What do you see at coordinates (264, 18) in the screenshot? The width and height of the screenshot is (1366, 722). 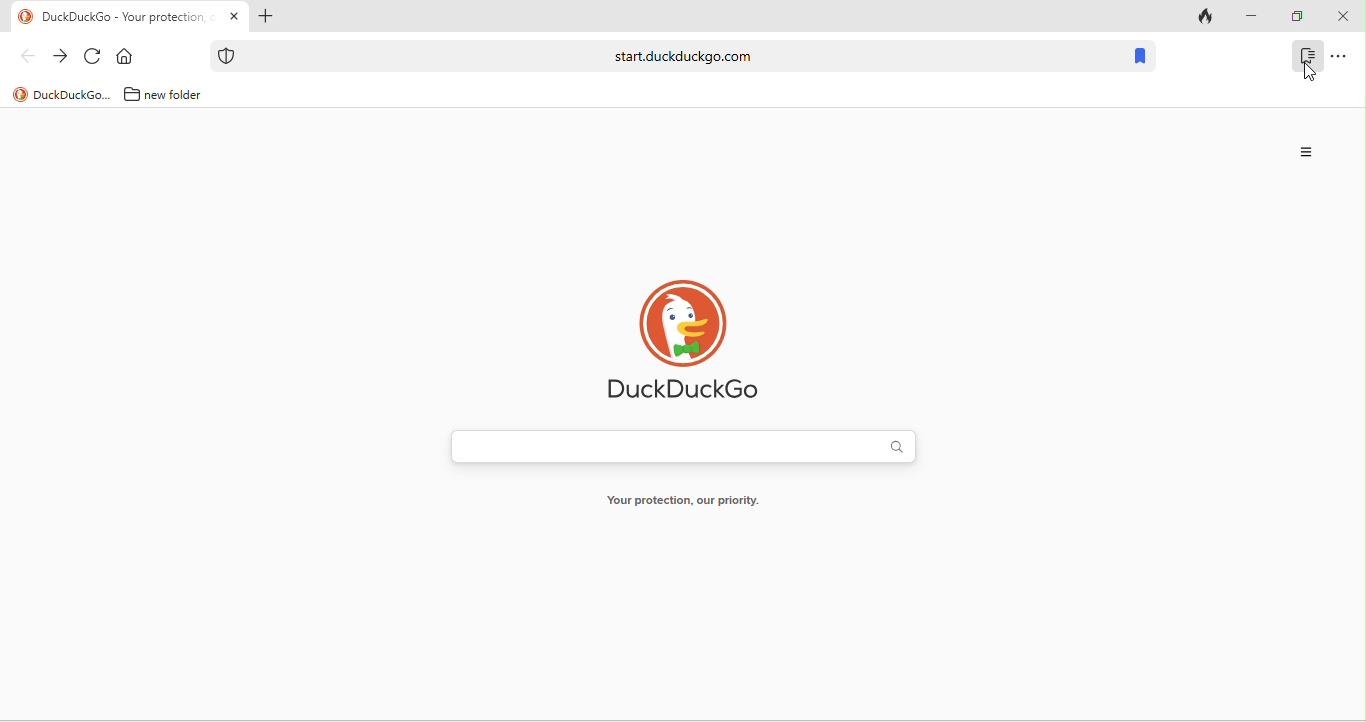 I see `add tab` at bounding box center [264, 18].